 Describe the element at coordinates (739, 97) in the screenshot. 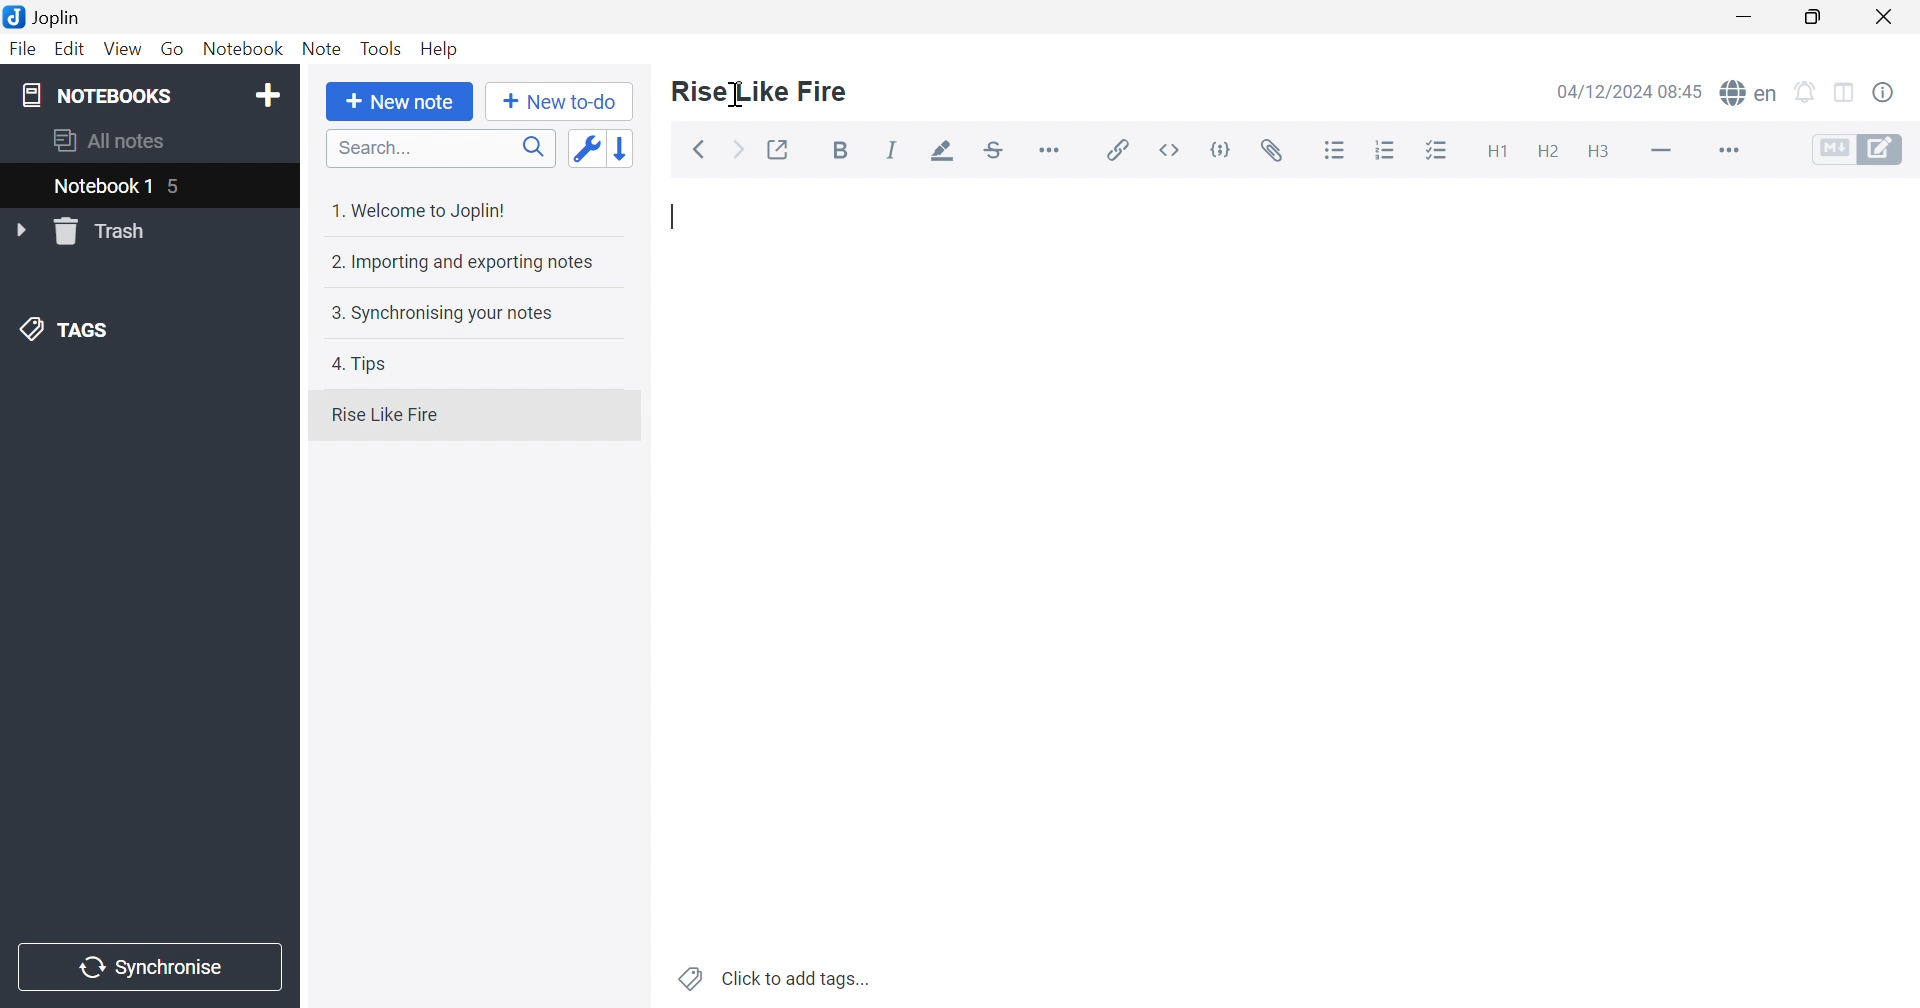

I see `Cursor` at that location.